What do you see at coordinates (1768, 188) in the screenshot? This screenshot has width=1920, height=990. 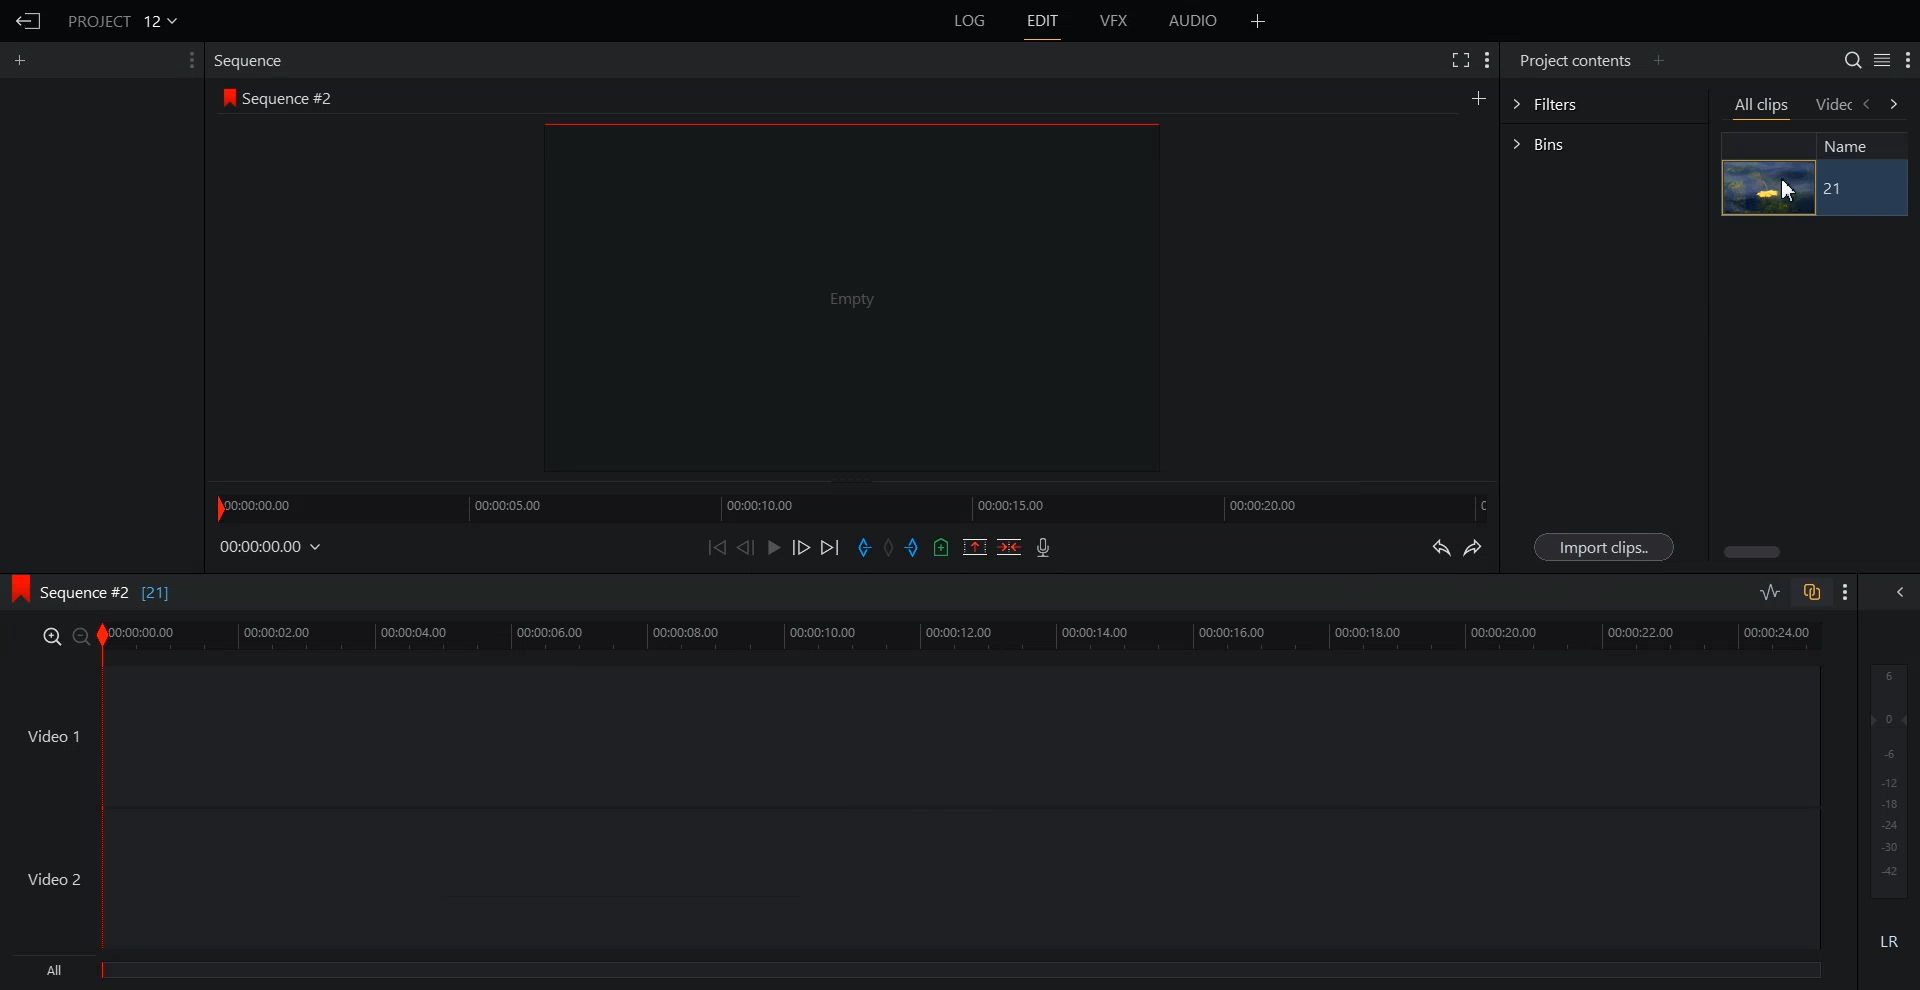 I see `image` at bounding box center [1768, 188].